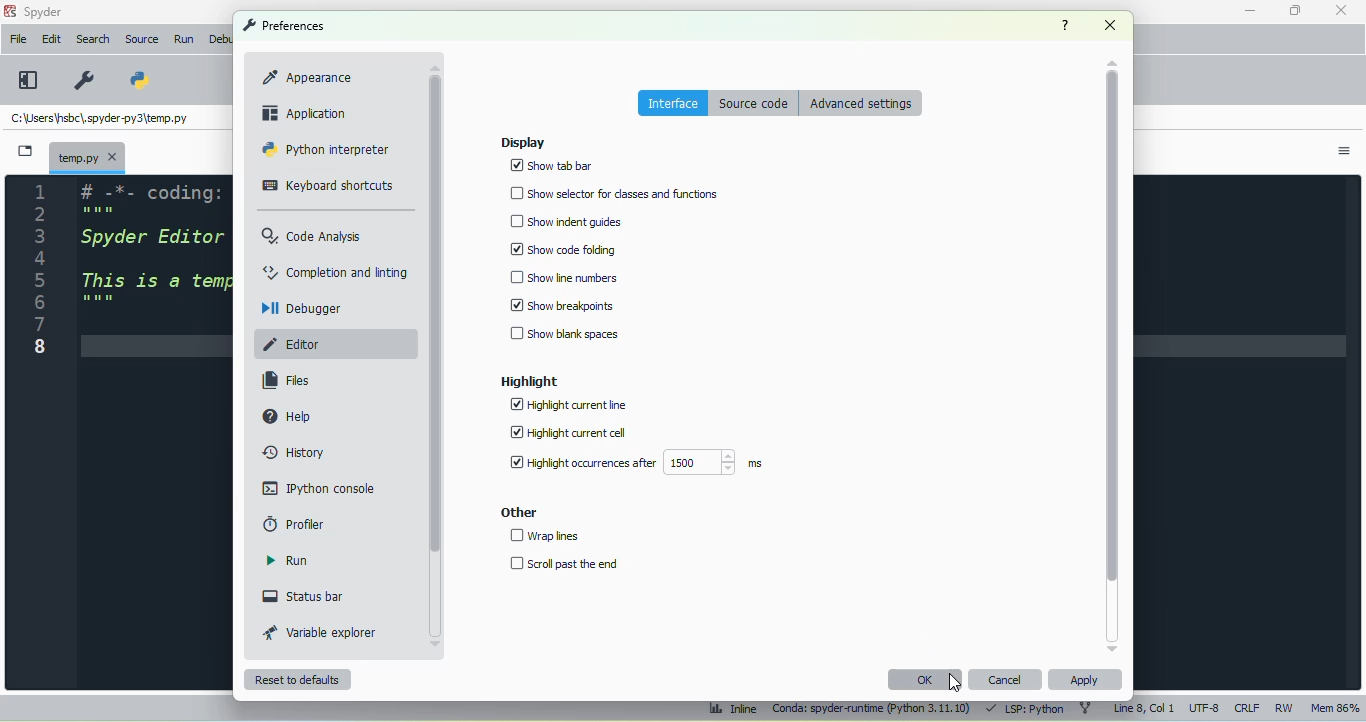  What do you see at coordinates (52, 39) in the screenshot?
I see `edit` at bounding box center [52, 39].